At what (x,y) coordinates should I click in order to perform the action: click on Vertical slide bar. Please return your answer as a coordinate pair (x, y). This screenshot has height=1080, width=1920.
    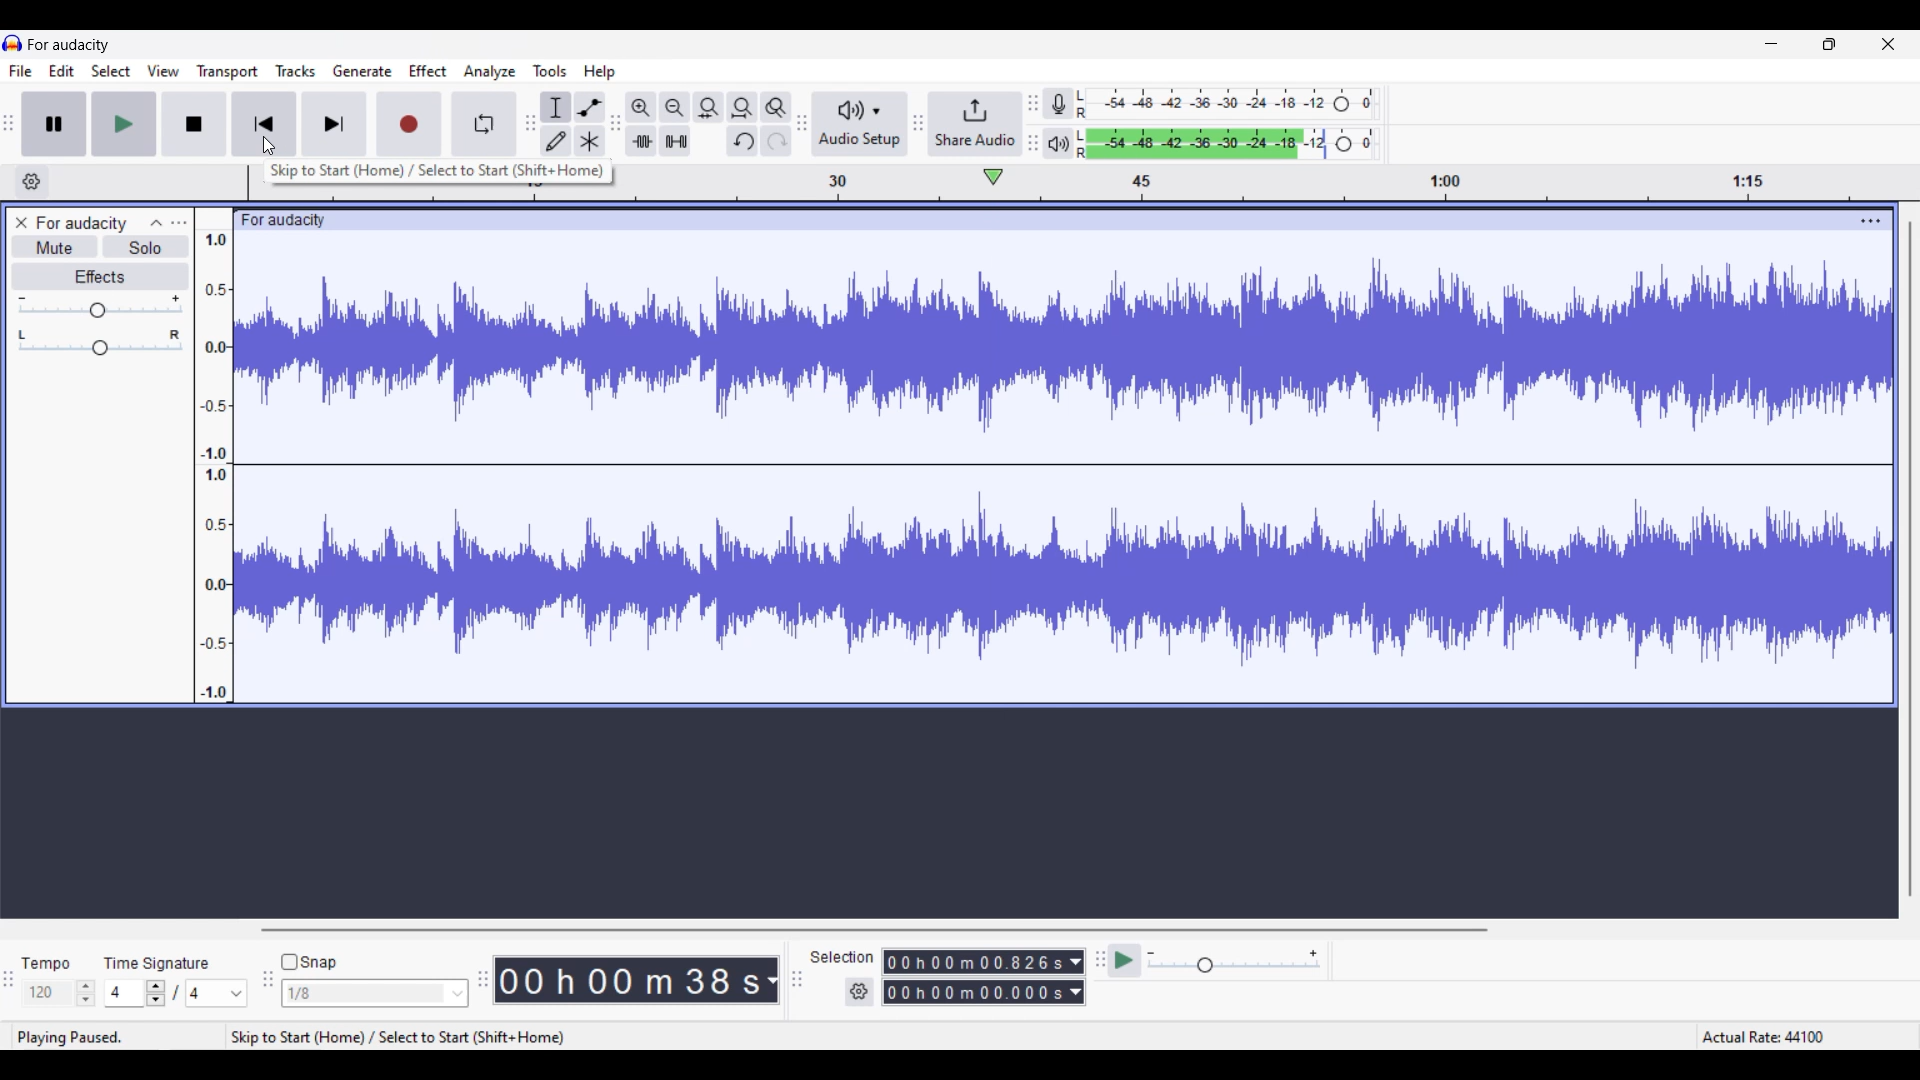
    Looking at the image, I should click on (1911, 560).